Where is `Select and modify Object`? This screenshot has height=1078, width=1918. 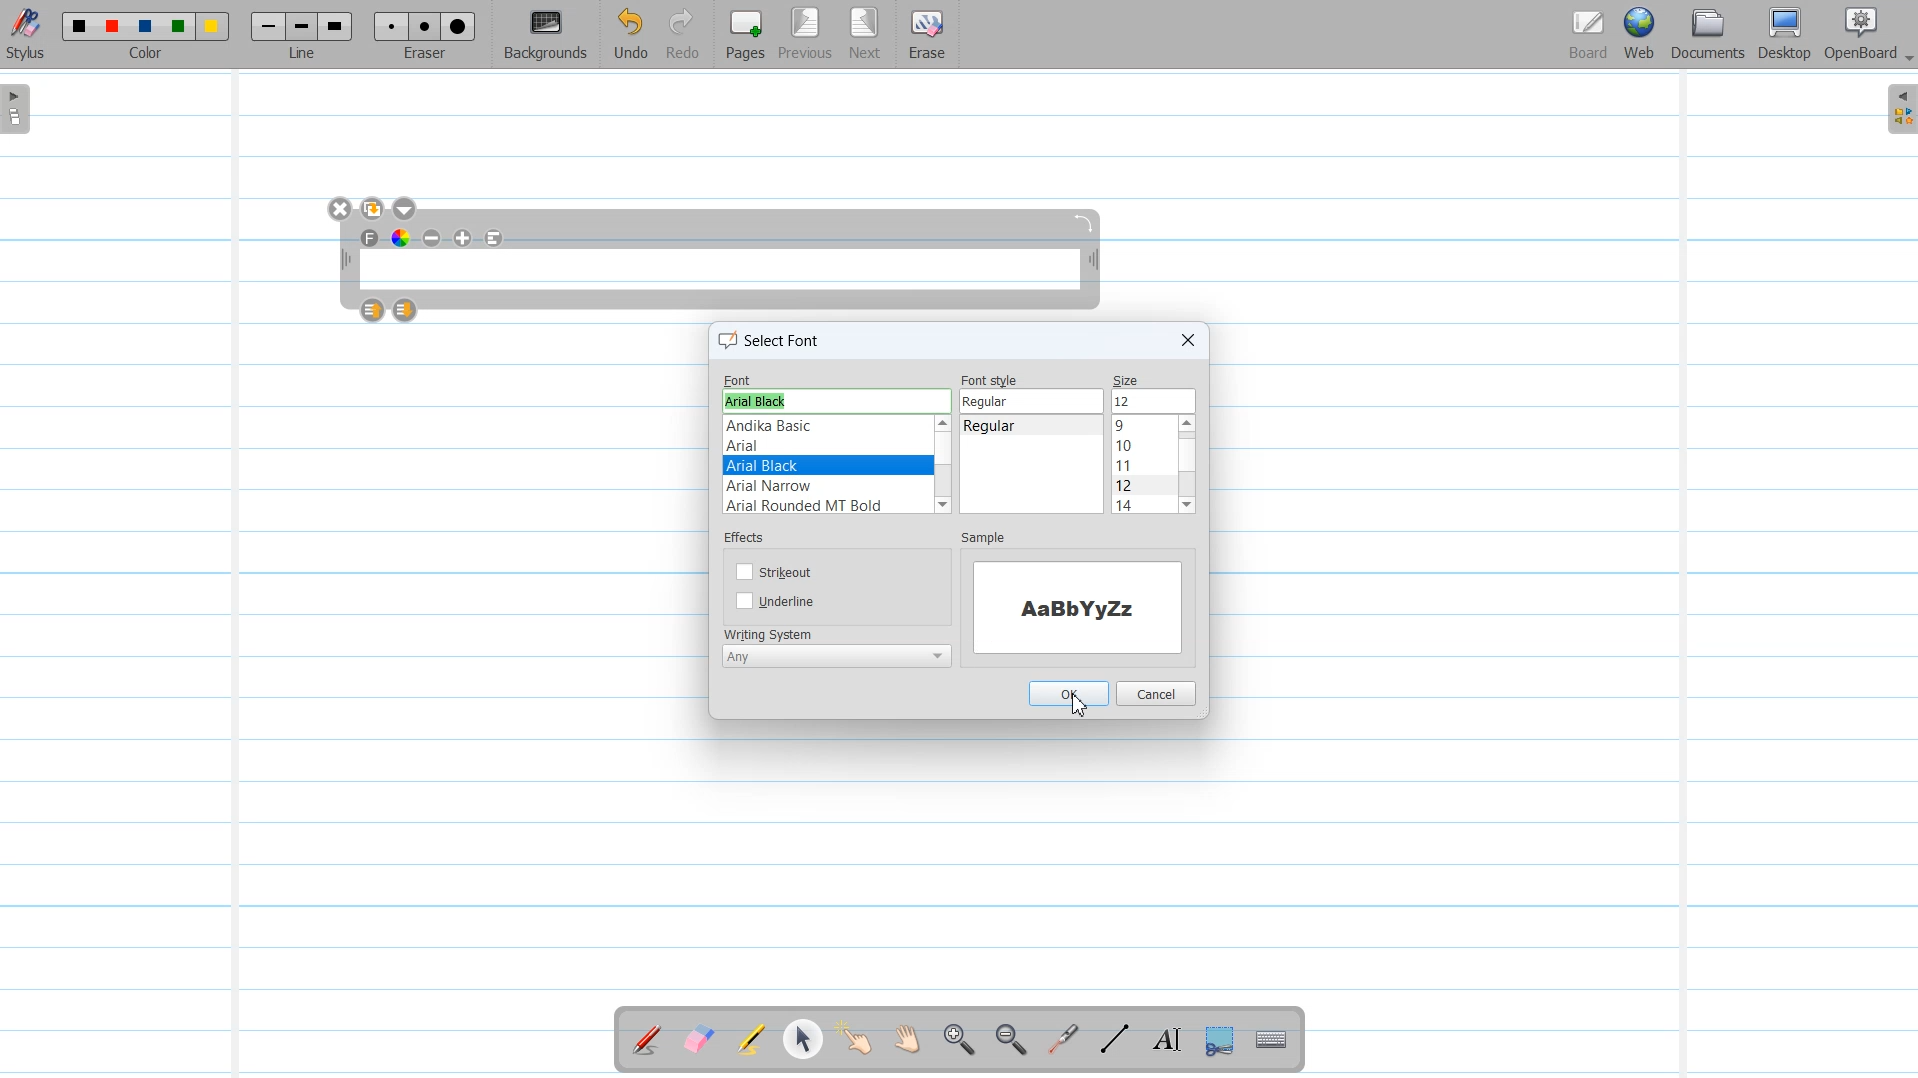
Select and modify Object is located at coordinates (803, 1039).